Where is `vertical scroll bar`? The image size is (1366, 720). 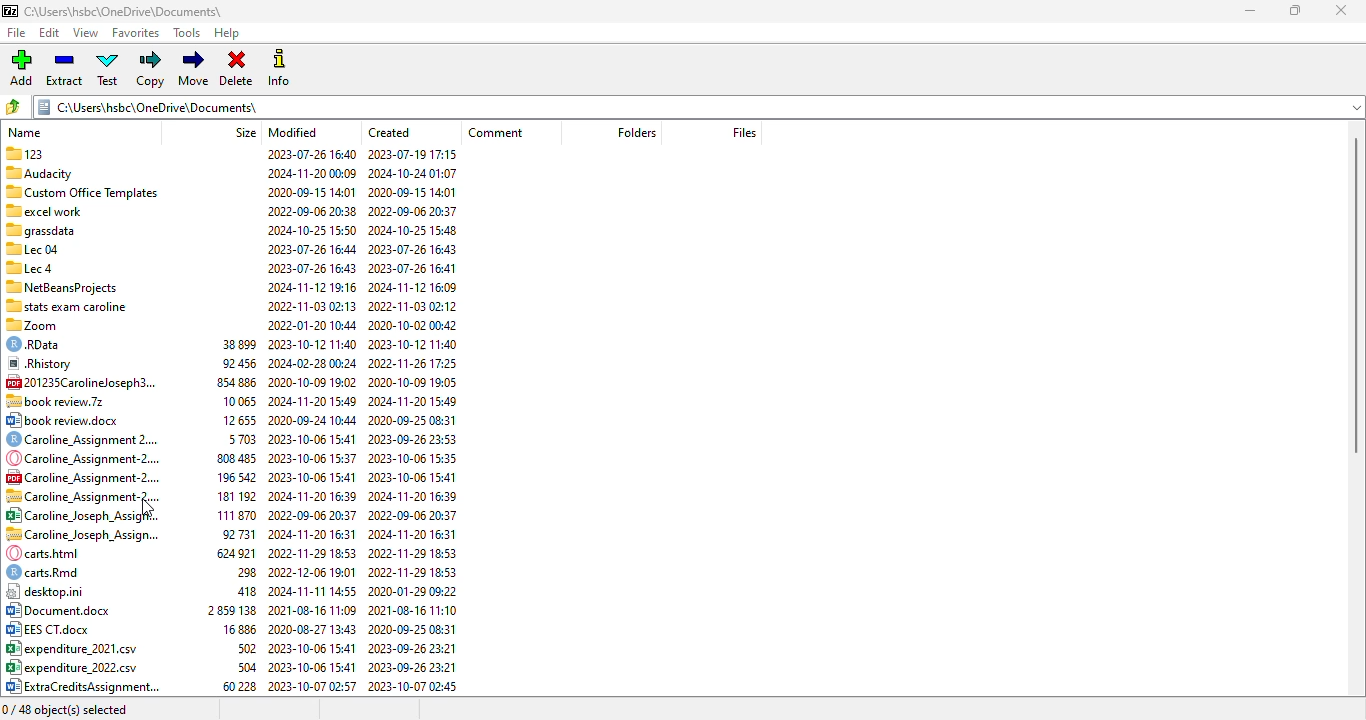 vertical scroll bar is located at coordinates (1356, 293).